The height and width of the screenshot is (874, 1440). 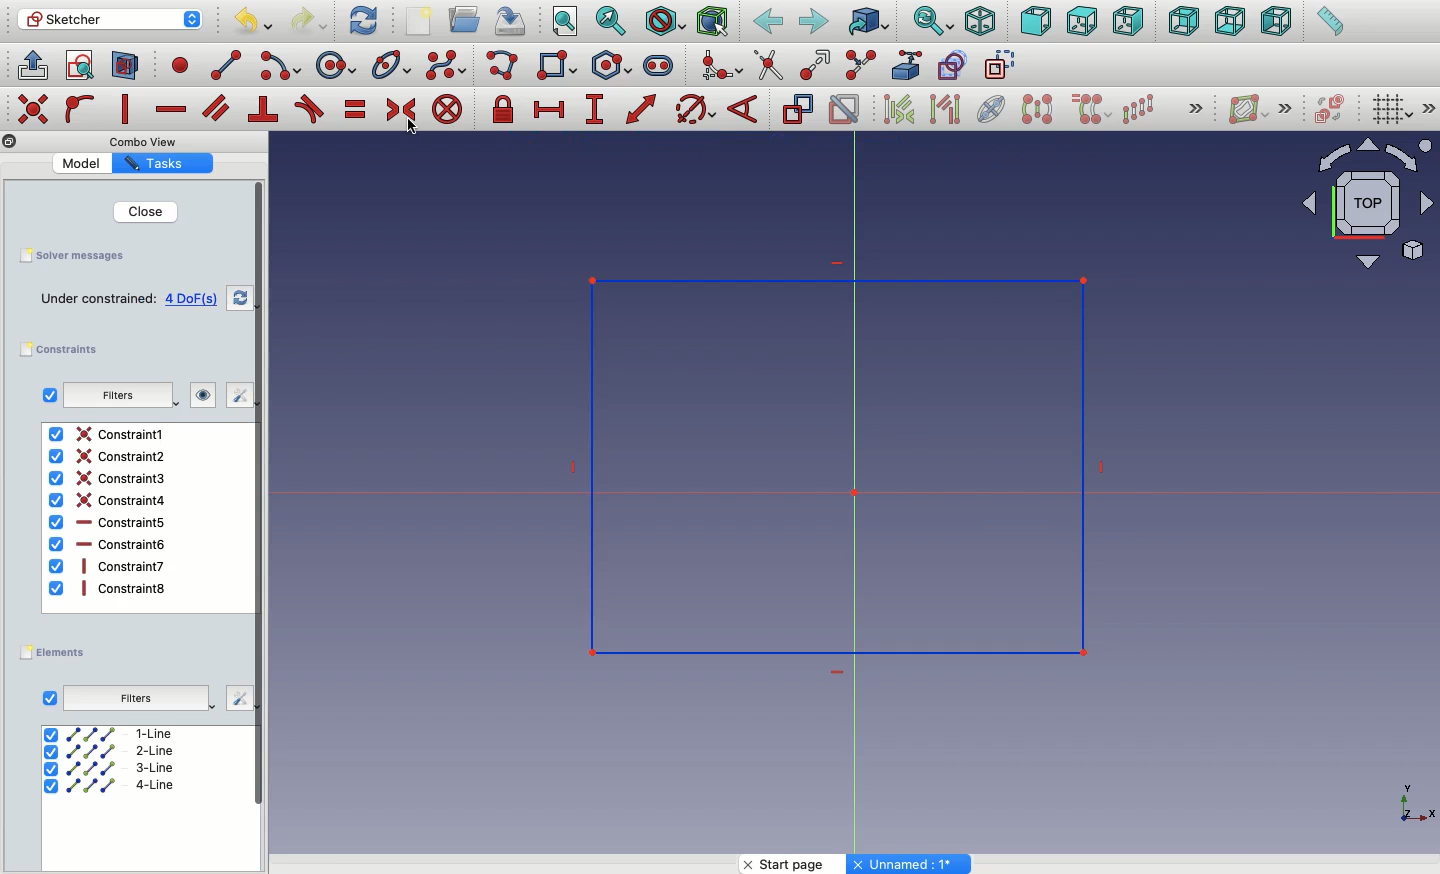 I want to click on Tasks, so click(x=159, y=164).